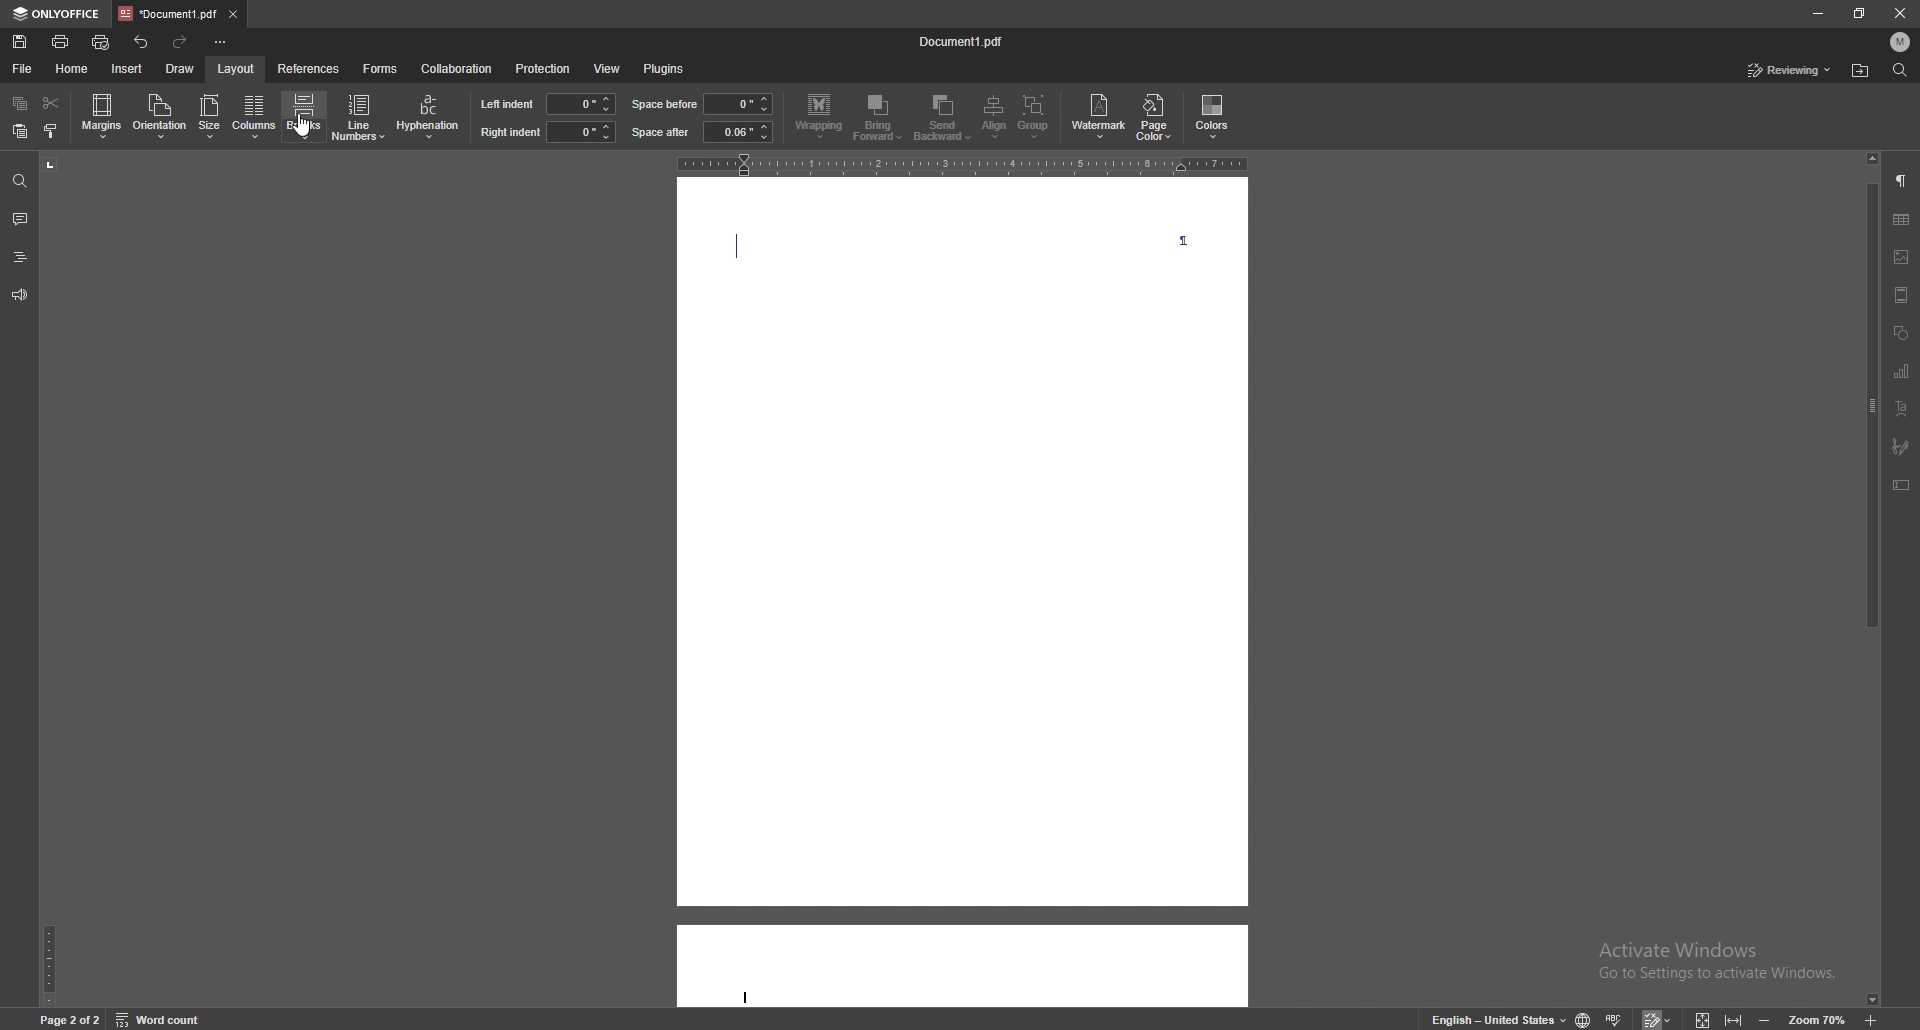 The width and height of the screenshot is (1920, 1030). I want to click on find, so click(1901, 69).